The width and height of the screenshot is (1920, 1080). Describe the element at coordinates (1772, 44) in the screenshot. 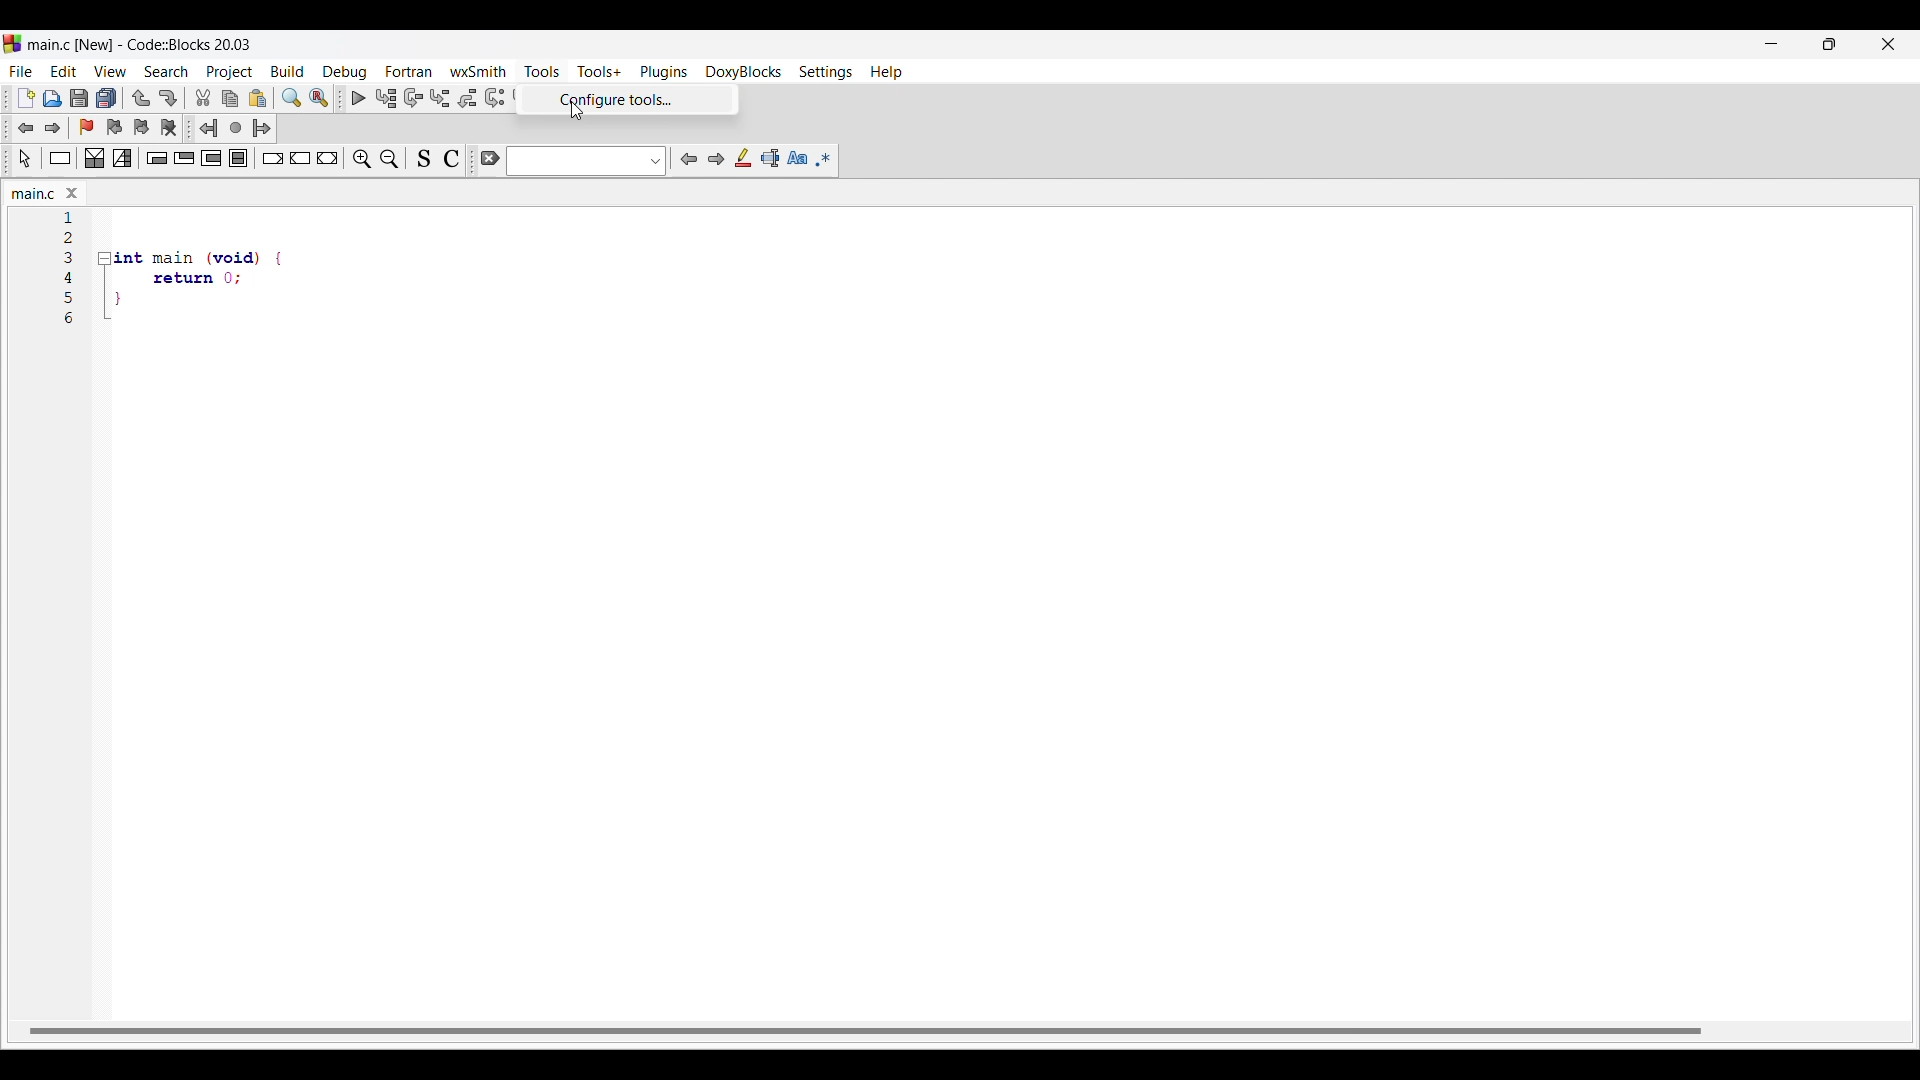

I see `Minimize` at that location.